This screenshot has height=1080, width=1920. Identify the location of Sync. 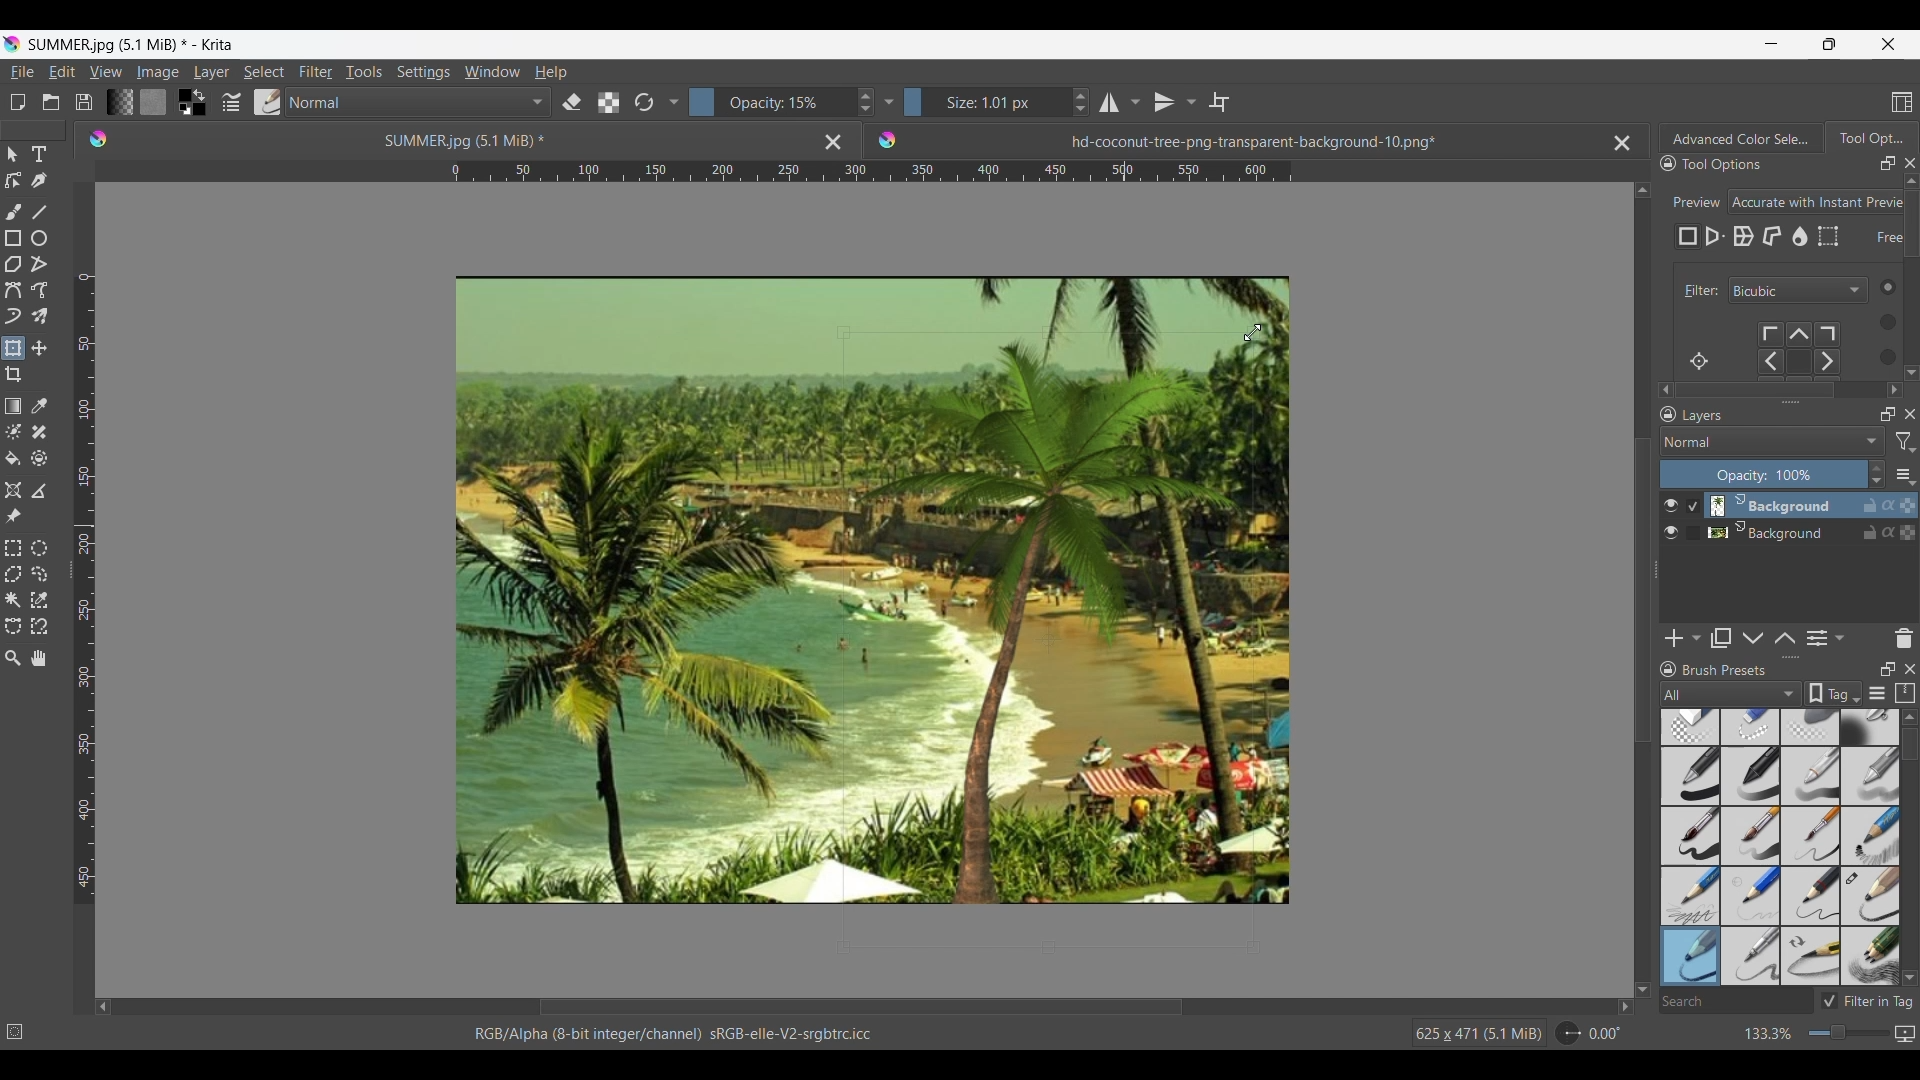
(1888, 528).